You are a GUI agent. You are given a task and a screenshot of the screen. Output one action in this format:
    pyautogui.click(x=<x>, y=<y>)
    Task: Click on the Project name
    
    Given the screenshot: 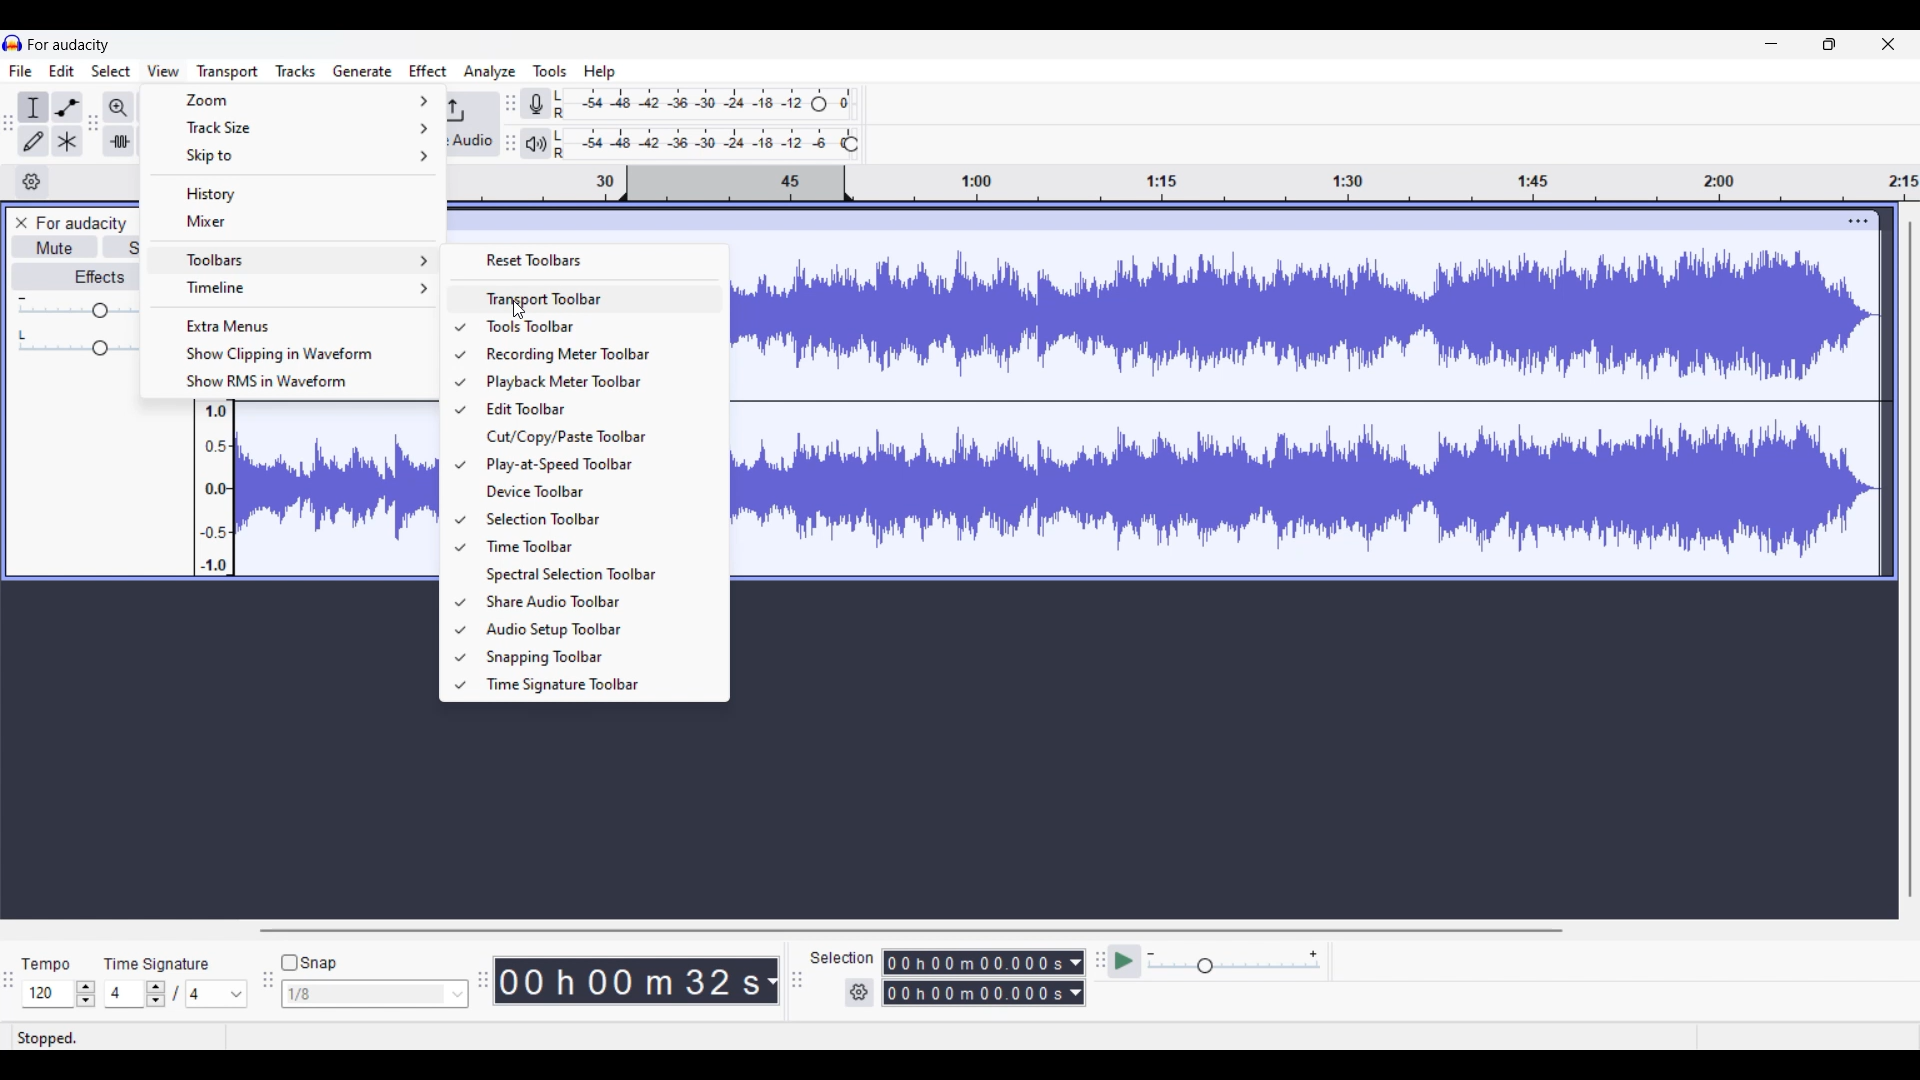 What is the action you would take?
    pyautogui.click(x=81, y=223)
    